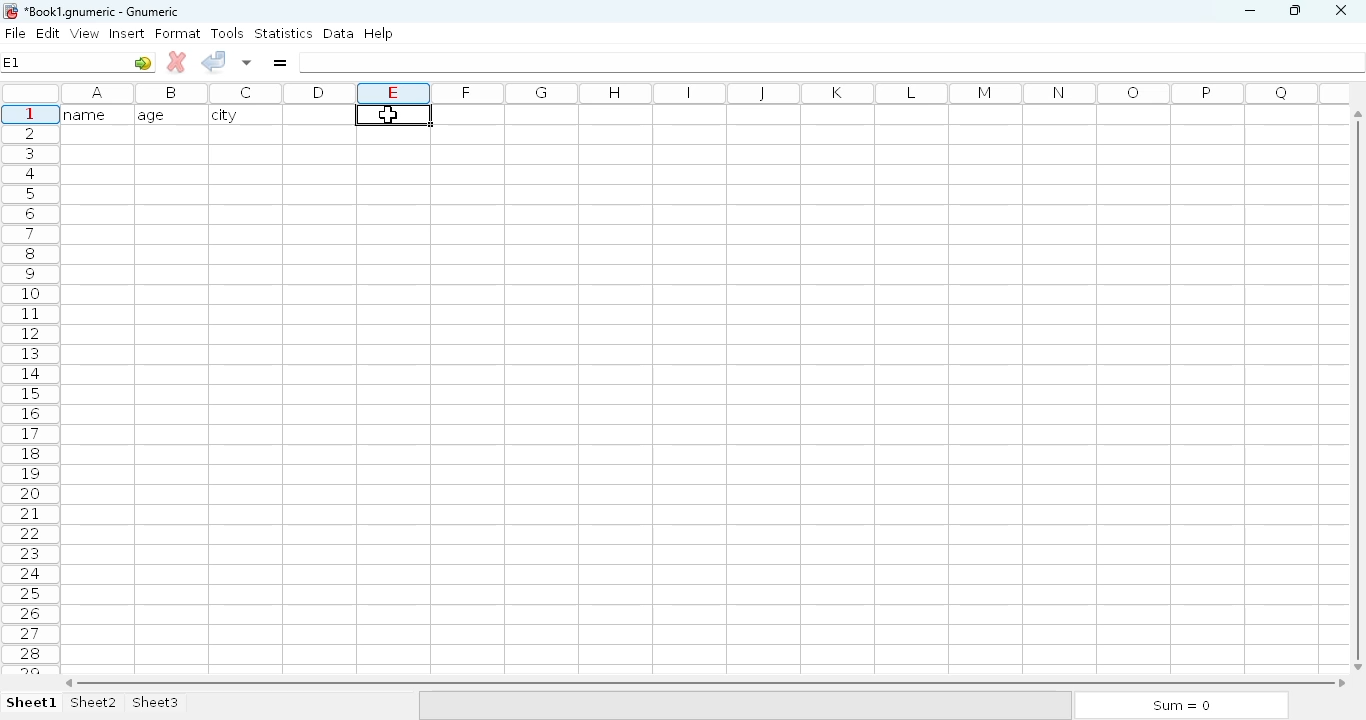  Describe the element at coordinates (705, 683) in the screenshot. I see `horizontal scroll bar` at that location.